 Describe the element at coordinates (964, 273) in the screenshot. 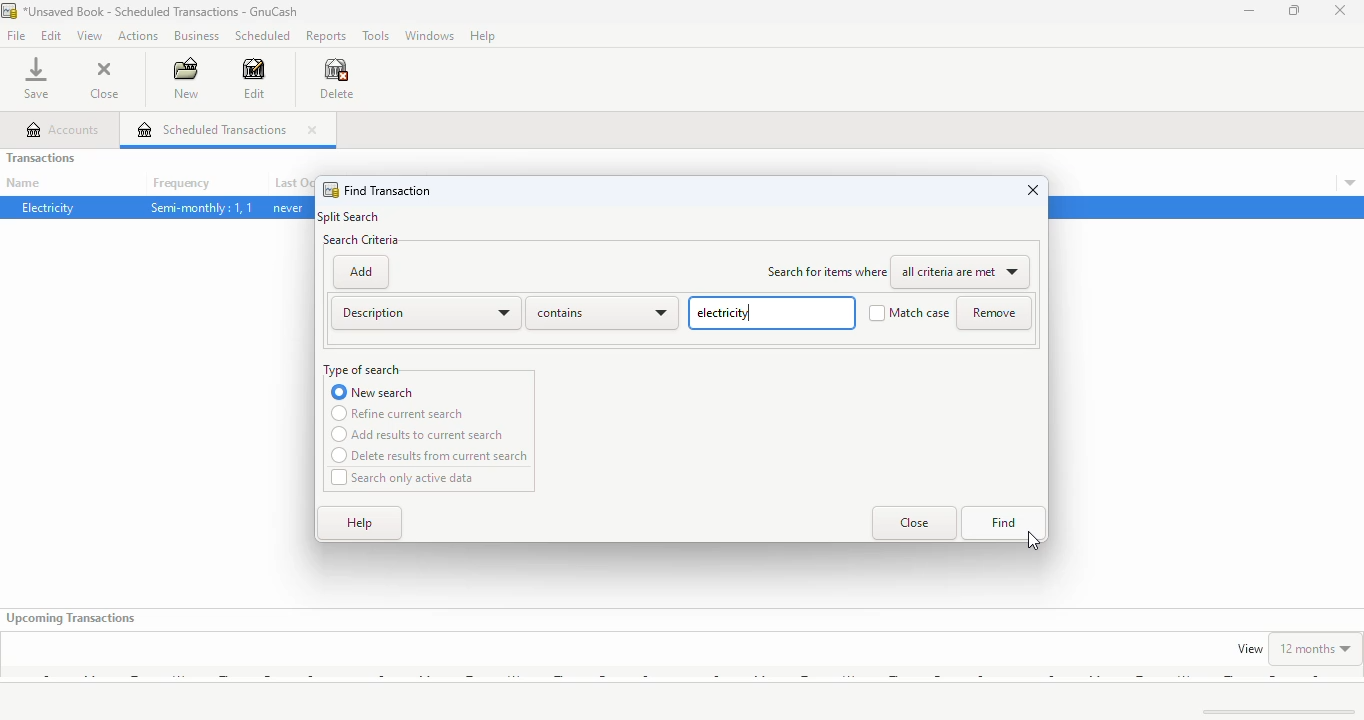

I see `all criteria are met` at that location.